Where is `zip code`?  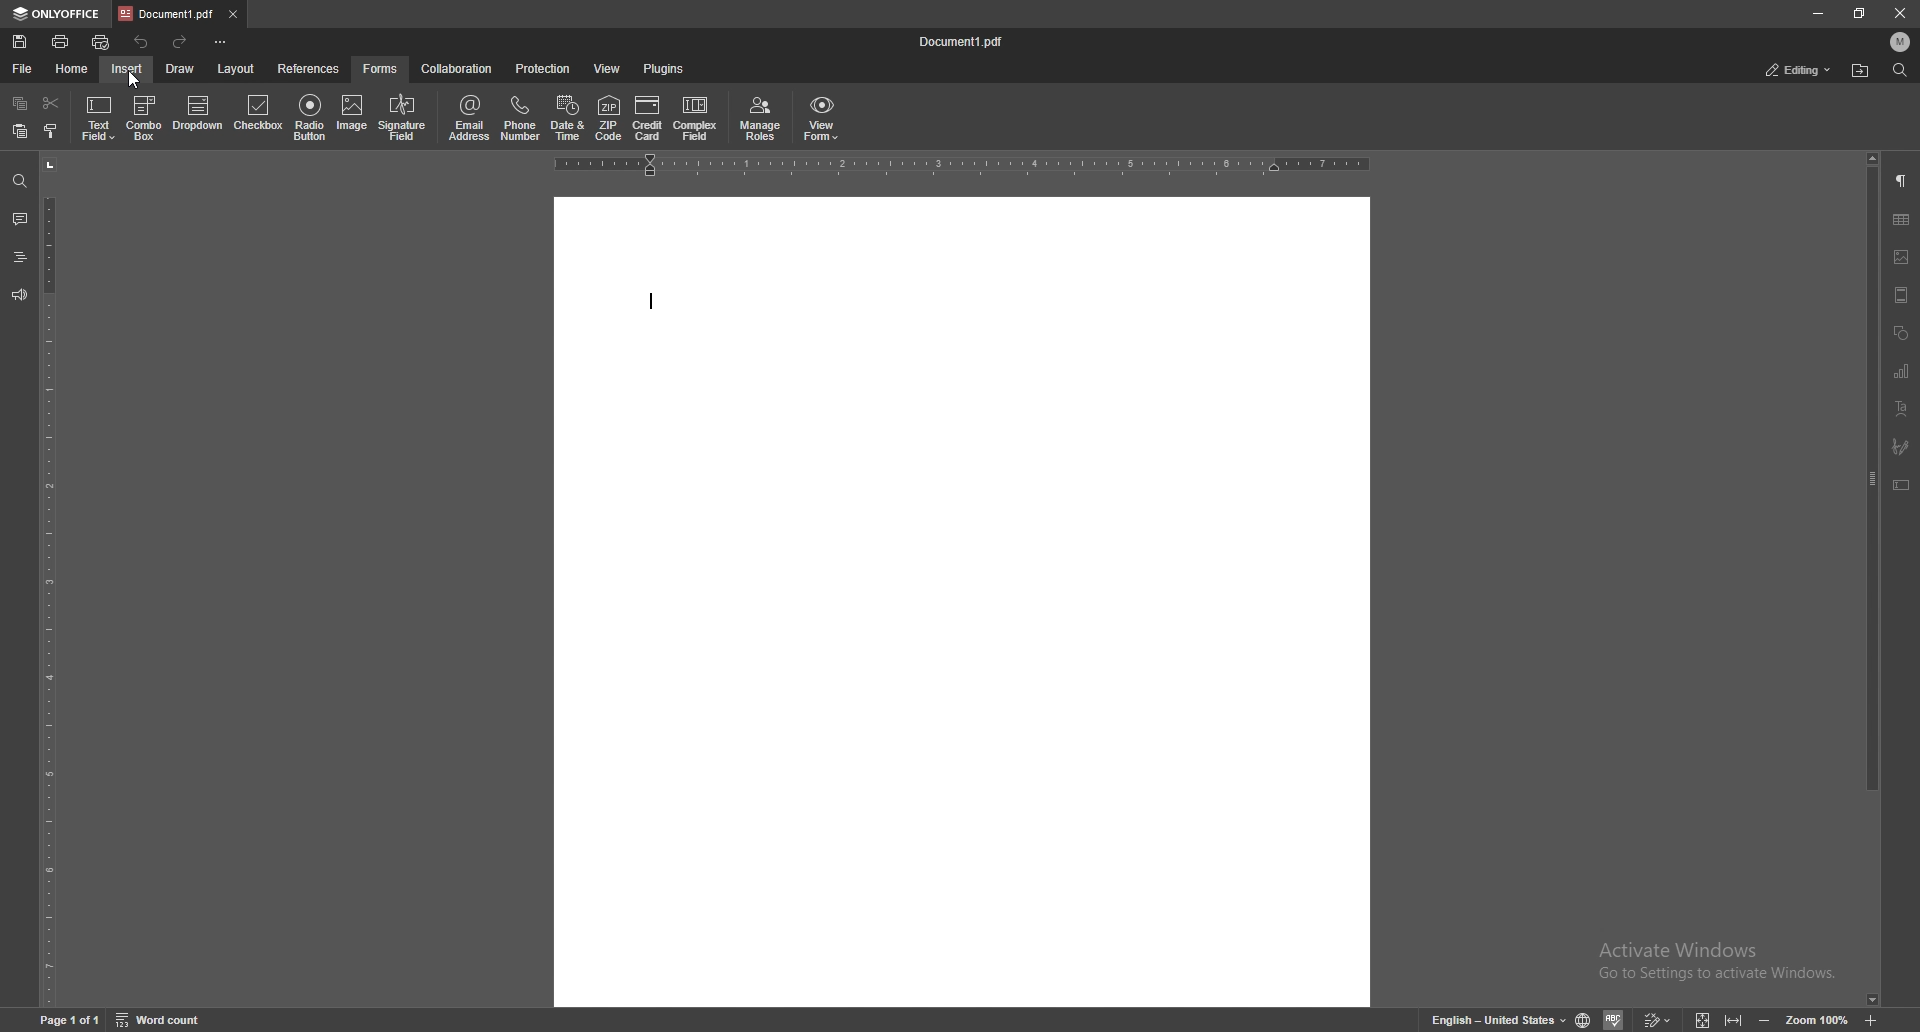 zip code is located at coordinates (610, 118).